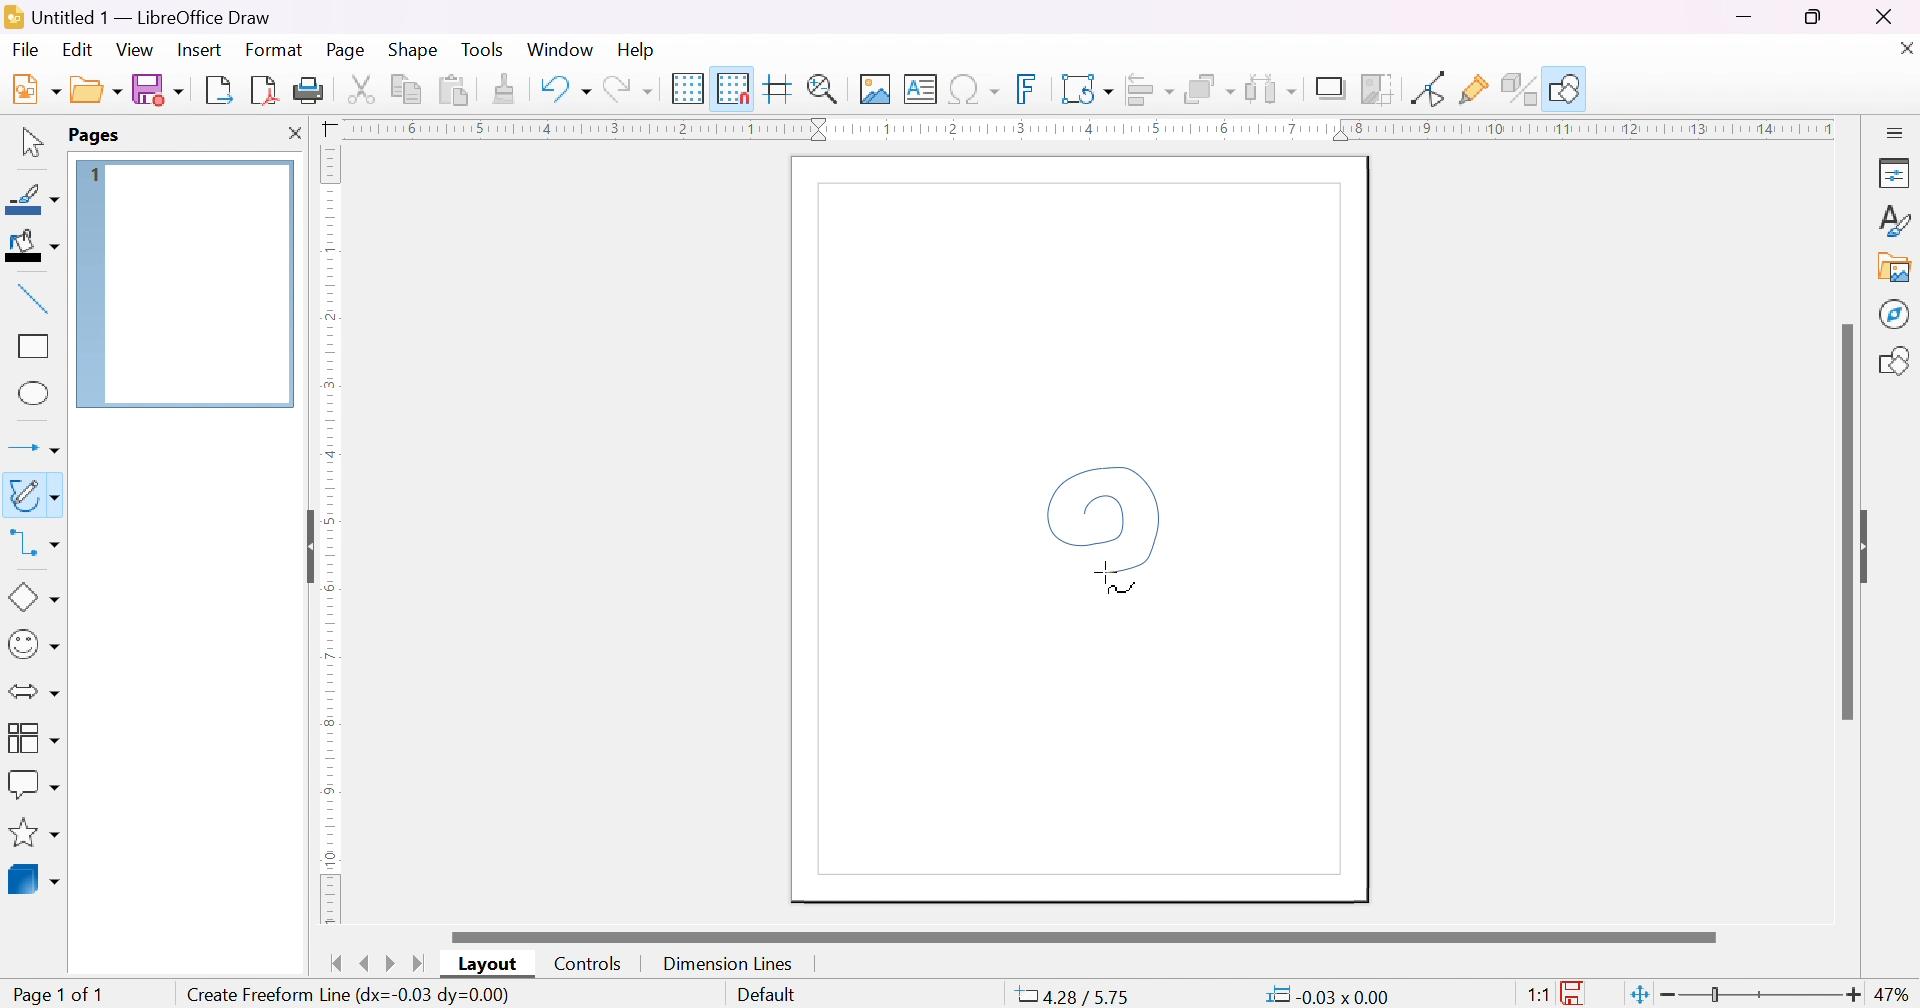 The height and width of the screenshot is (1008, 1920). What do you see at coordinates (36, 498) in the screenshot?
I see `curves and polygons (double click for multi-selection)` at bounding box center [36, 498].